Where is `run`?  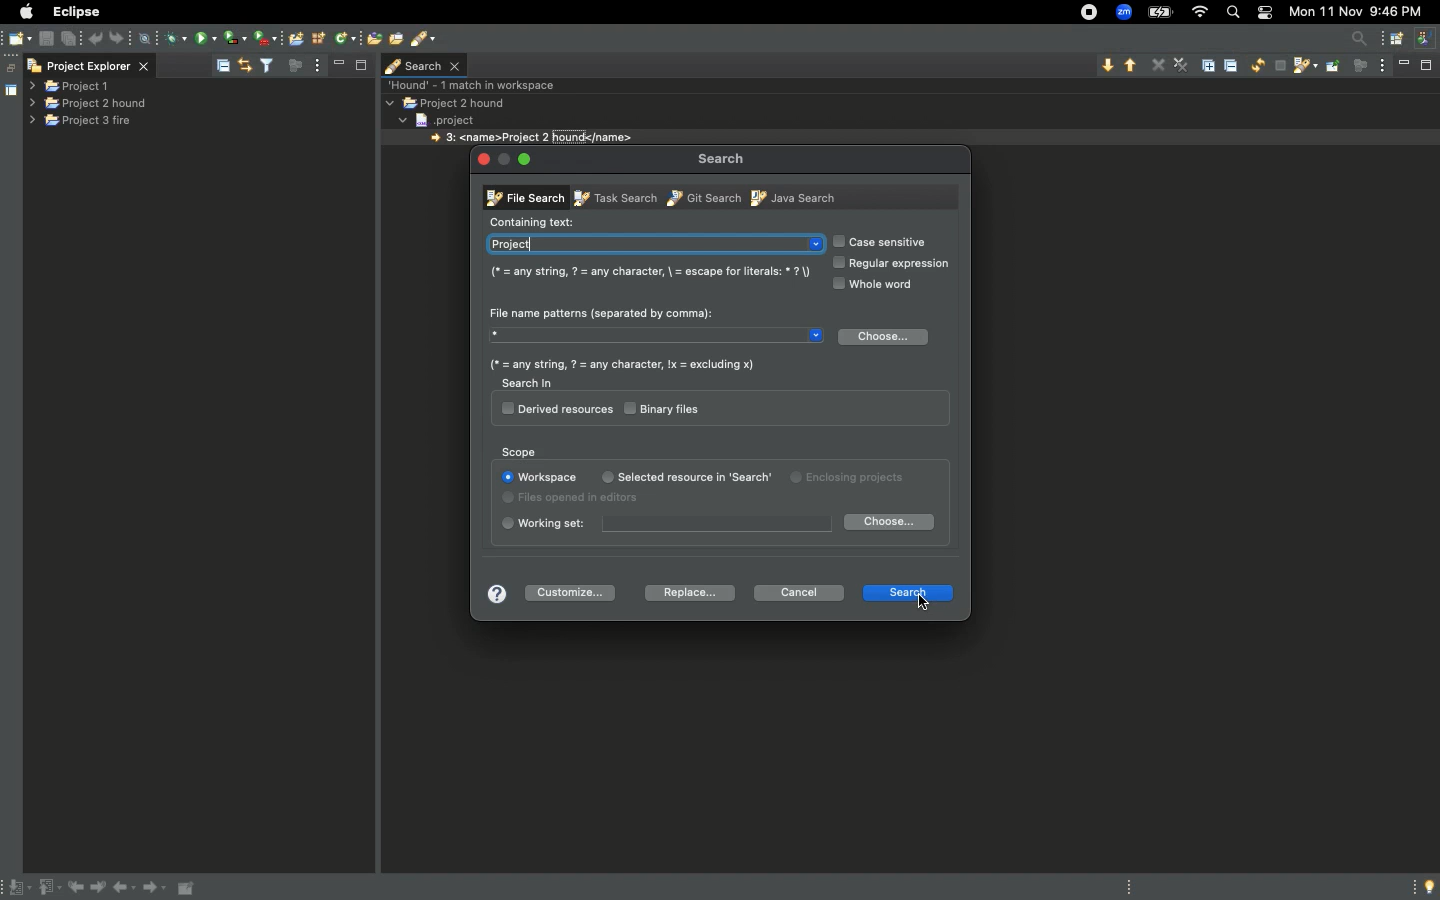
run is located at coordinates (206, 37).